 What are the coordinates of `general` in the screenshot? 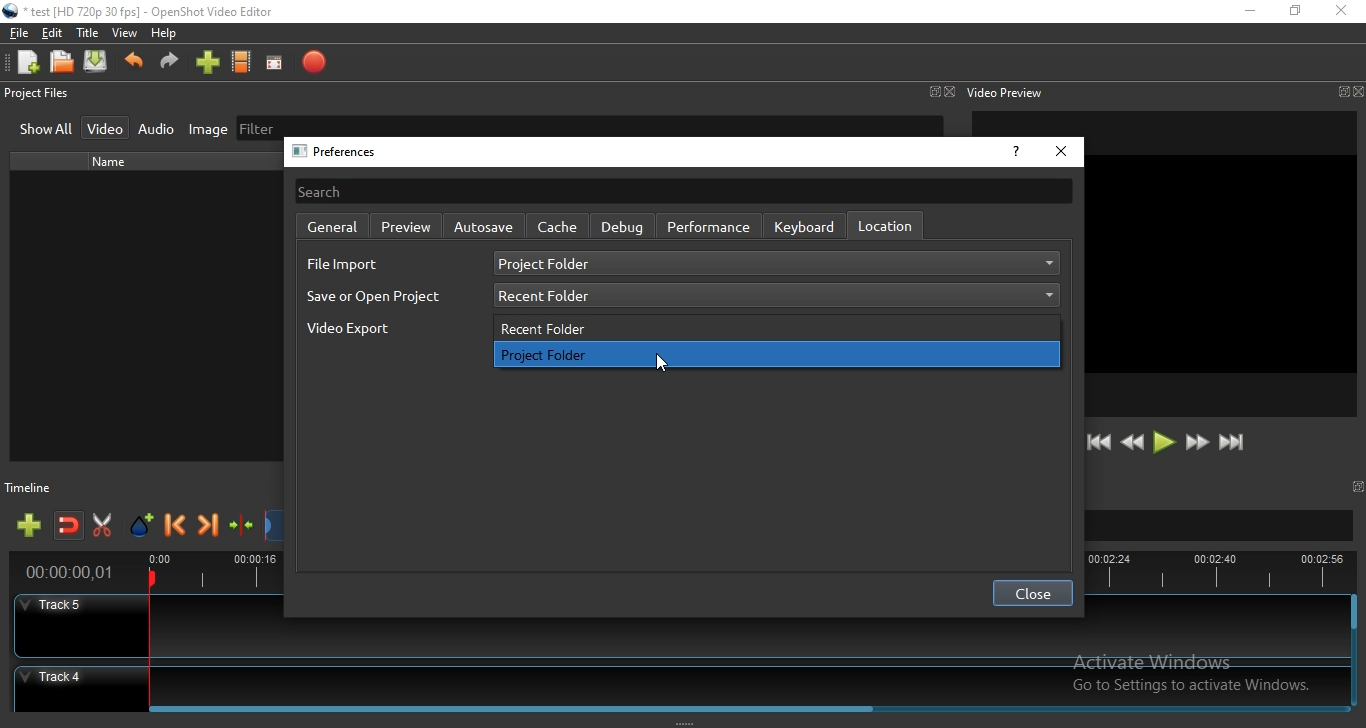 It's located at (329, 227).